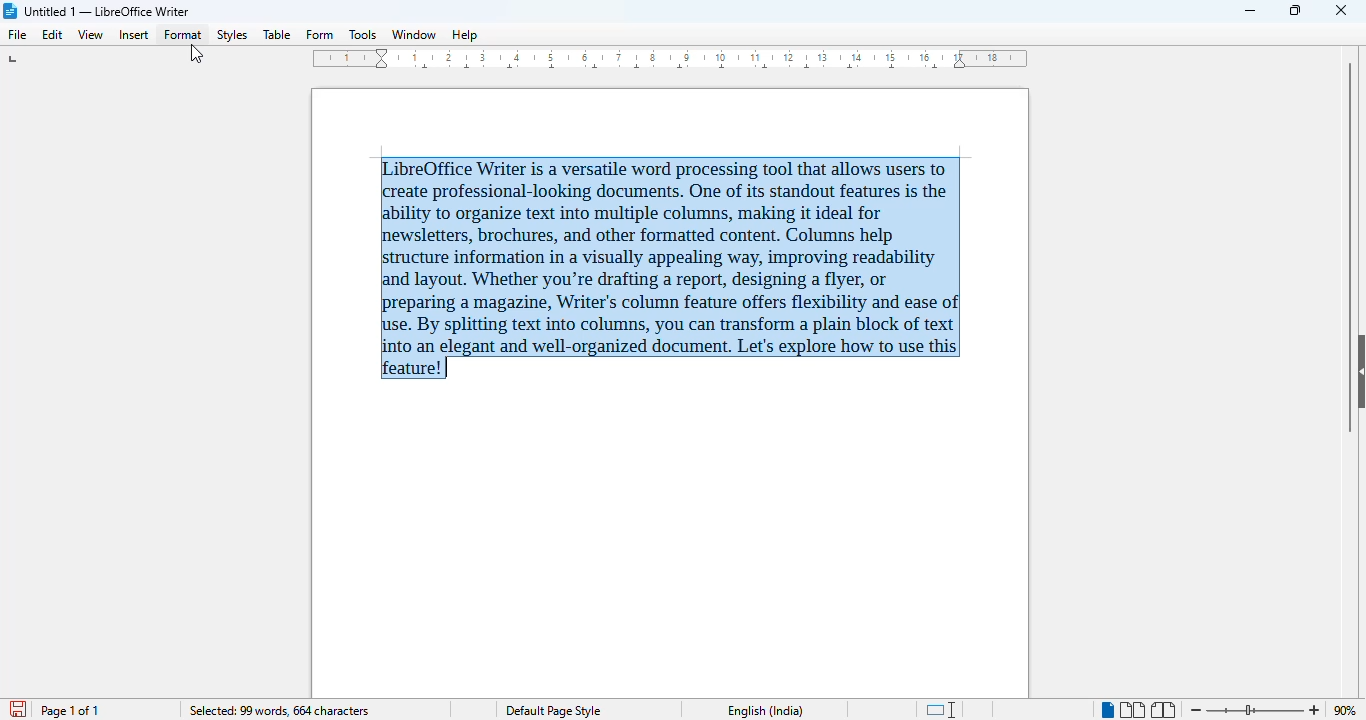 This screenshot has height=720, width=1366. What do you see at coordinates (90, 35) in the screenshot?
I see `view` at bounding box center [90, 35].